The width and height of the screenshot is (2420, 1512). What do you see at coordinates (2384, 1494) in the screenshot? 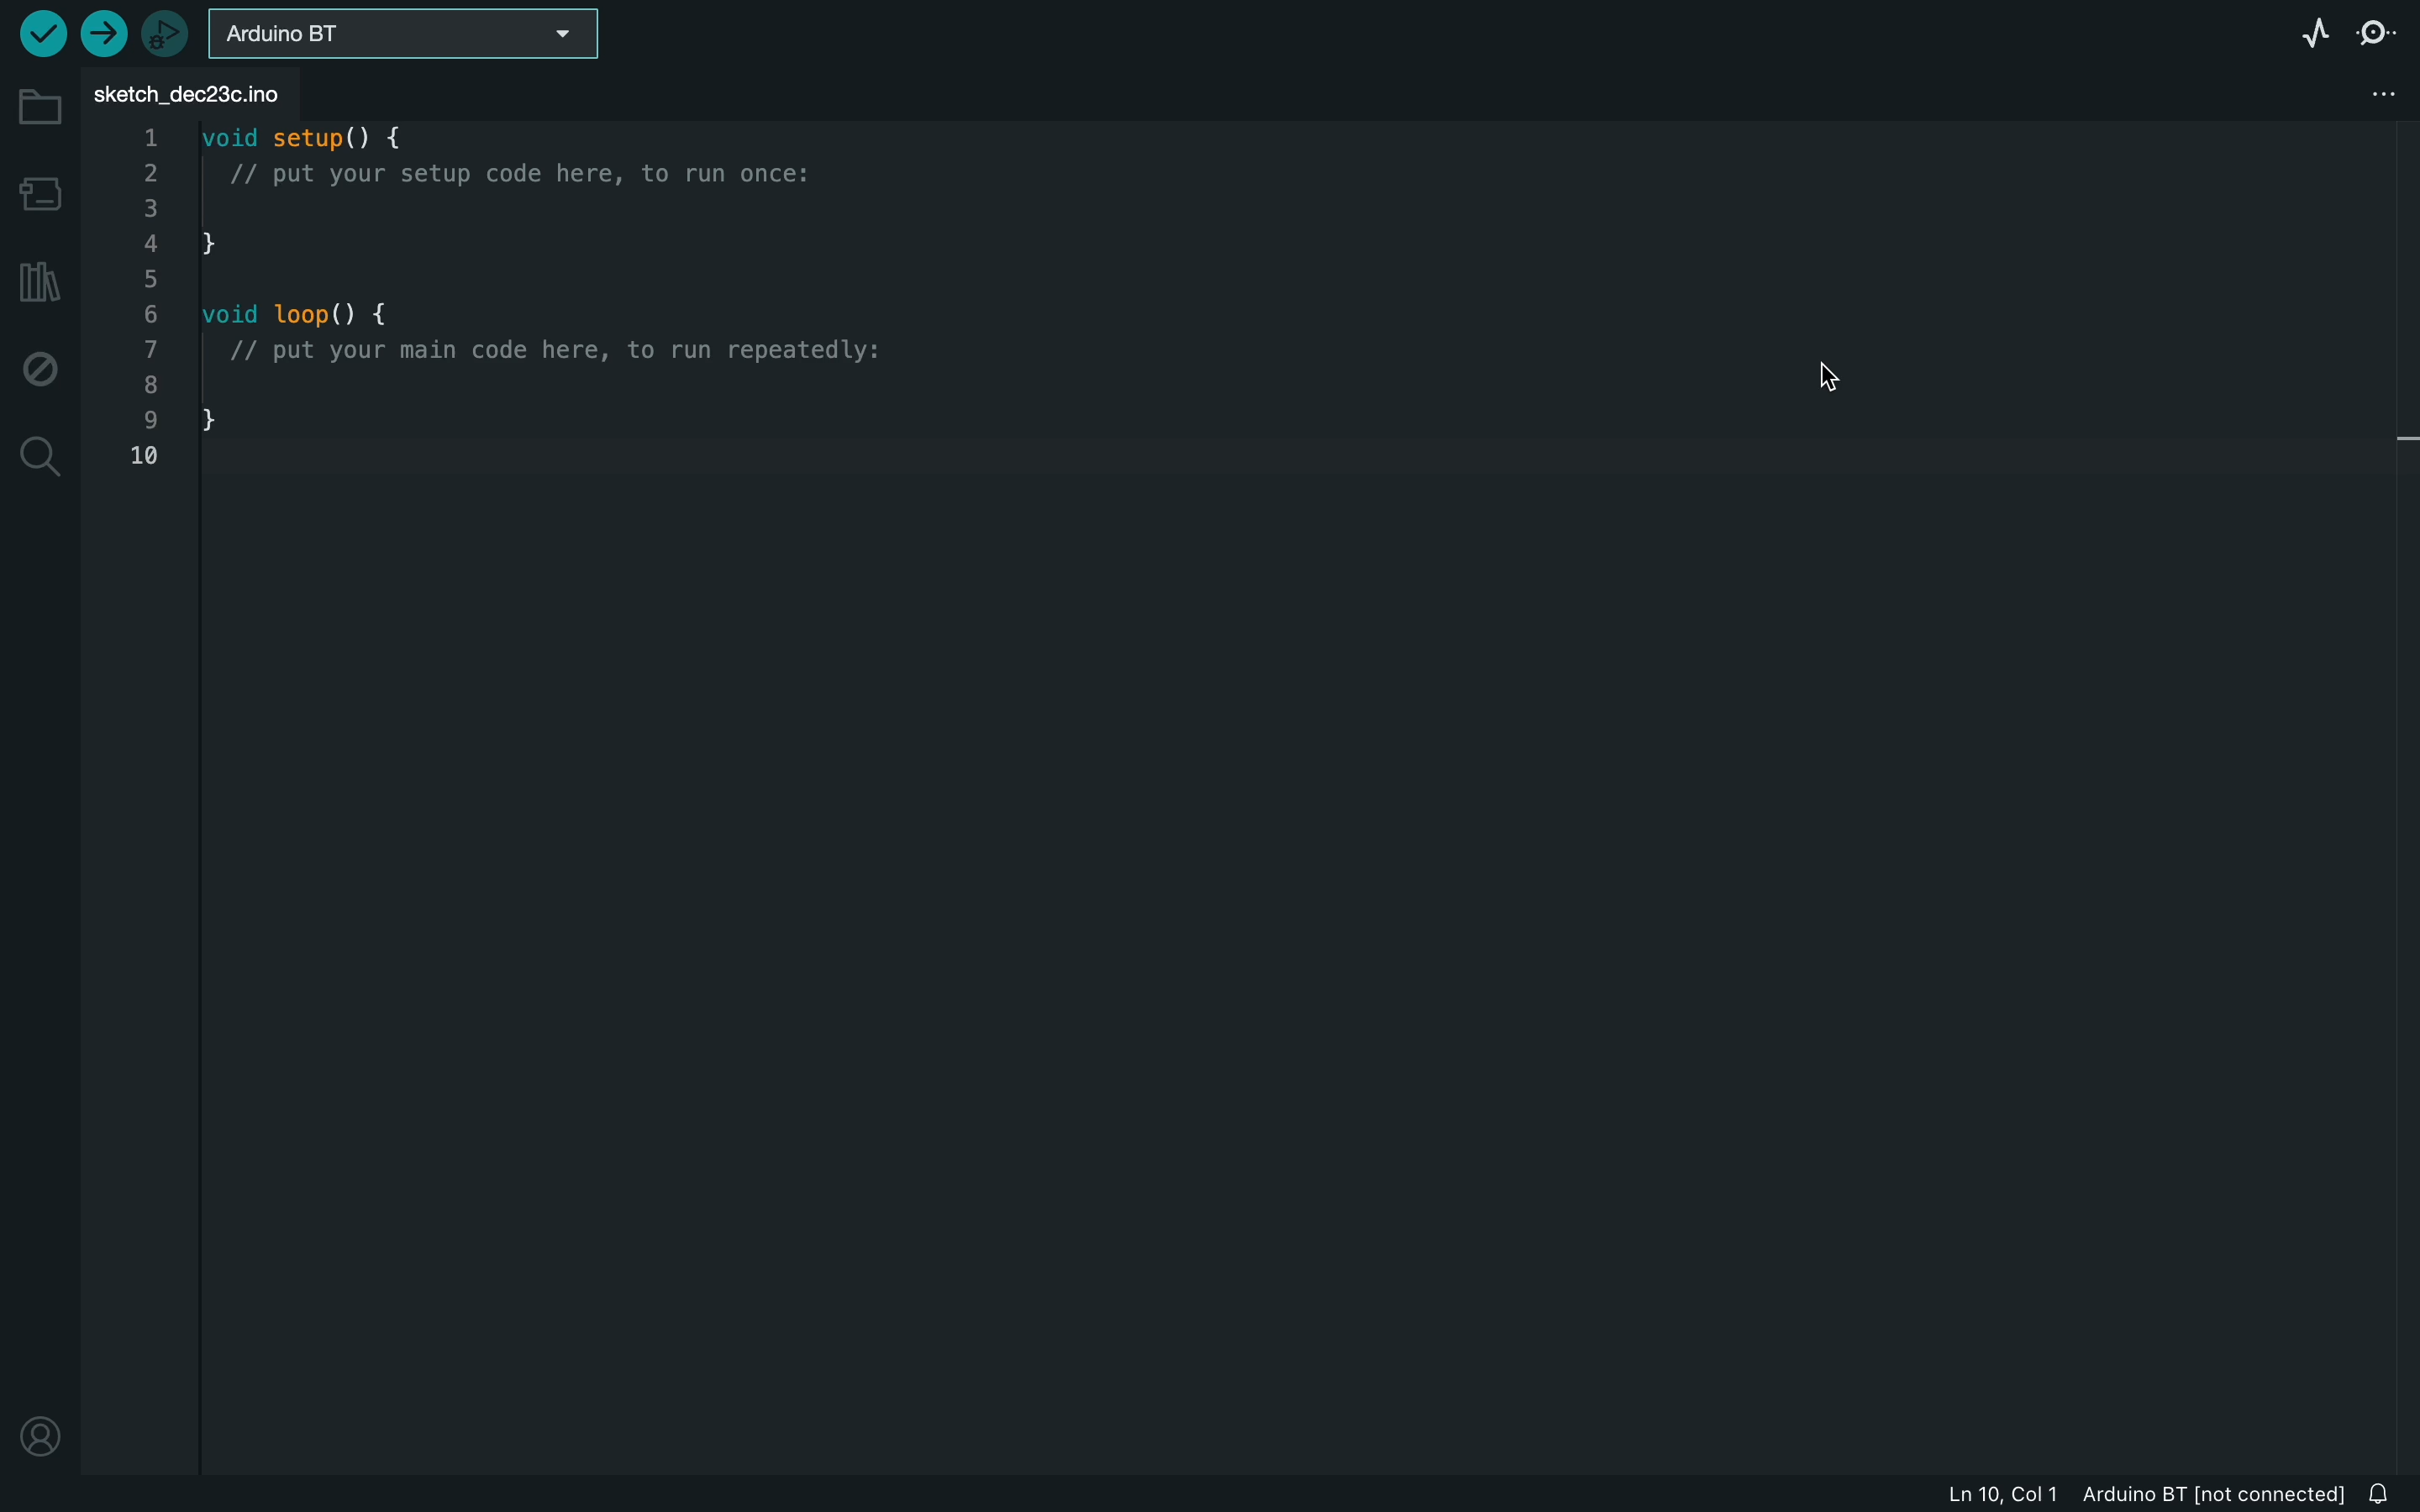
I see `notification` at bounding box center [2384, 1494].